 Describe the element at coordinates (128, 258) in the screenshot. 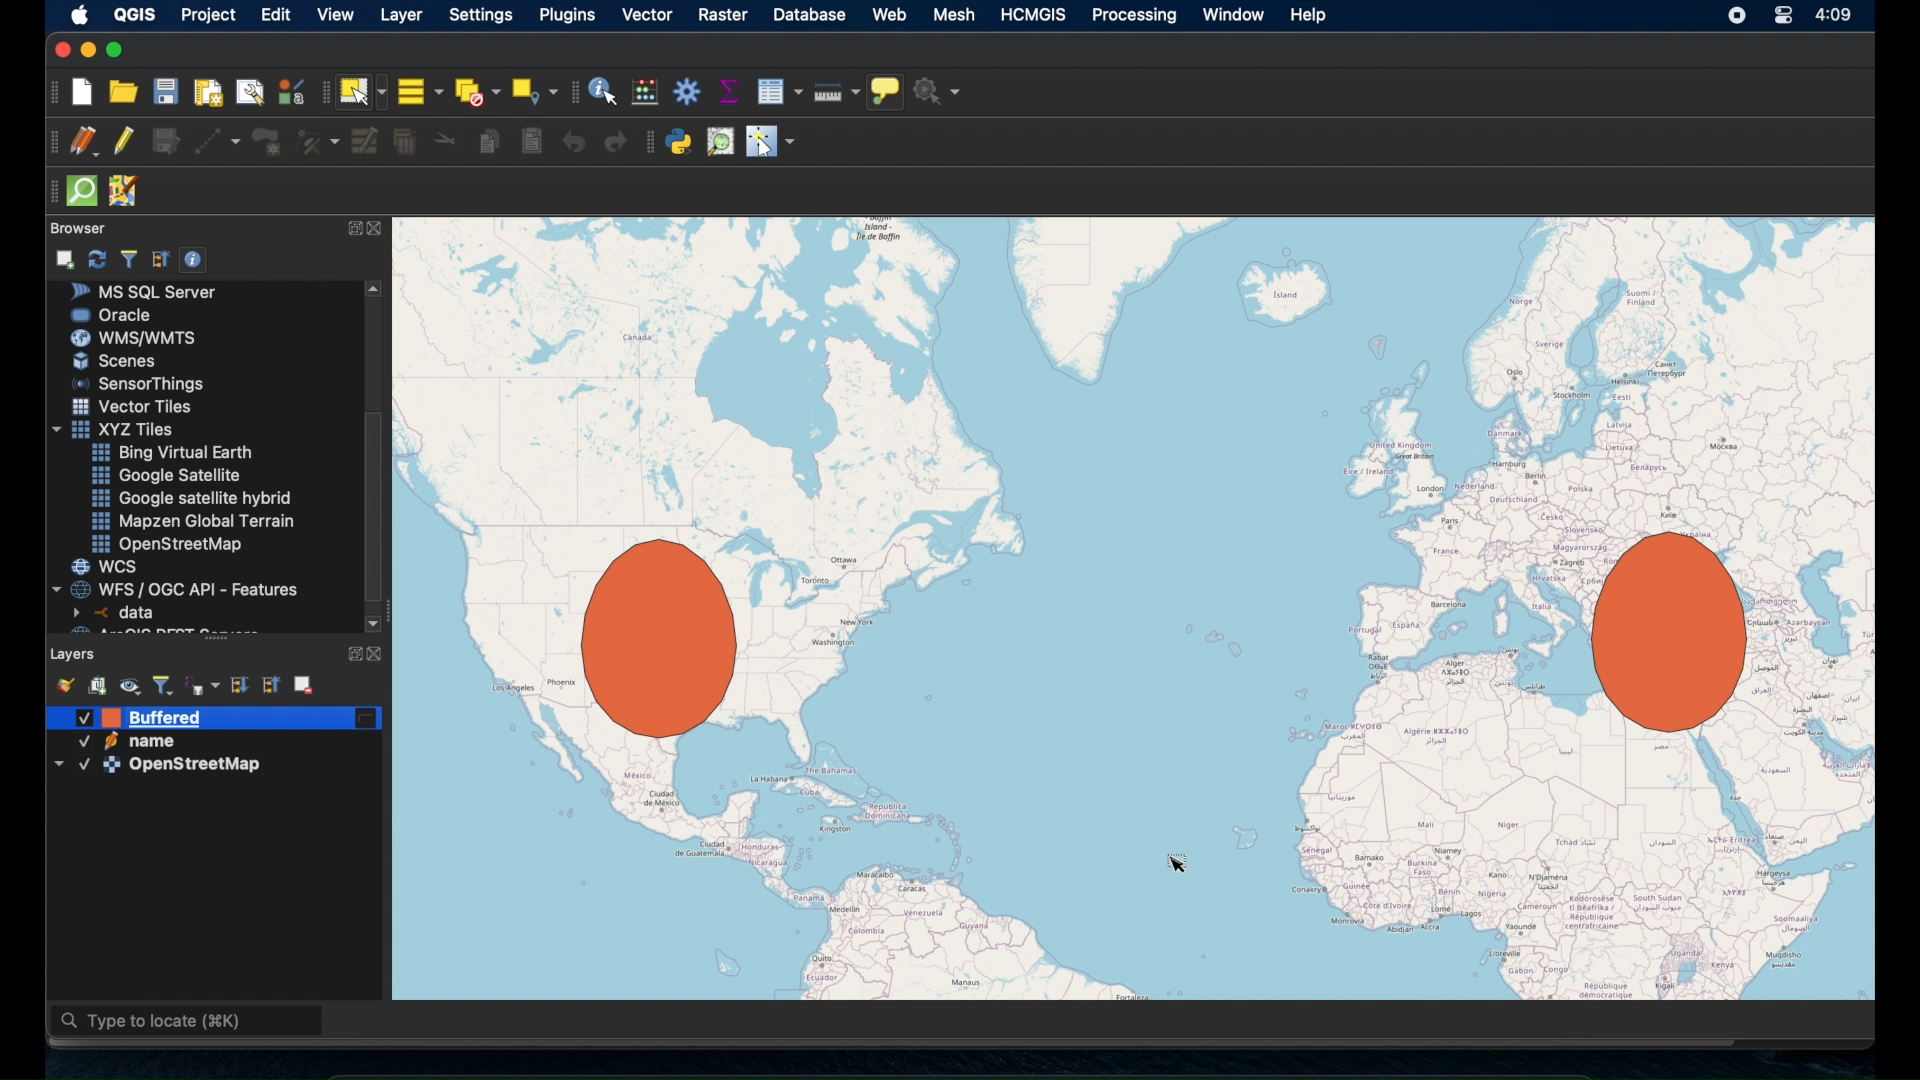

I see `filter browser` at that location.